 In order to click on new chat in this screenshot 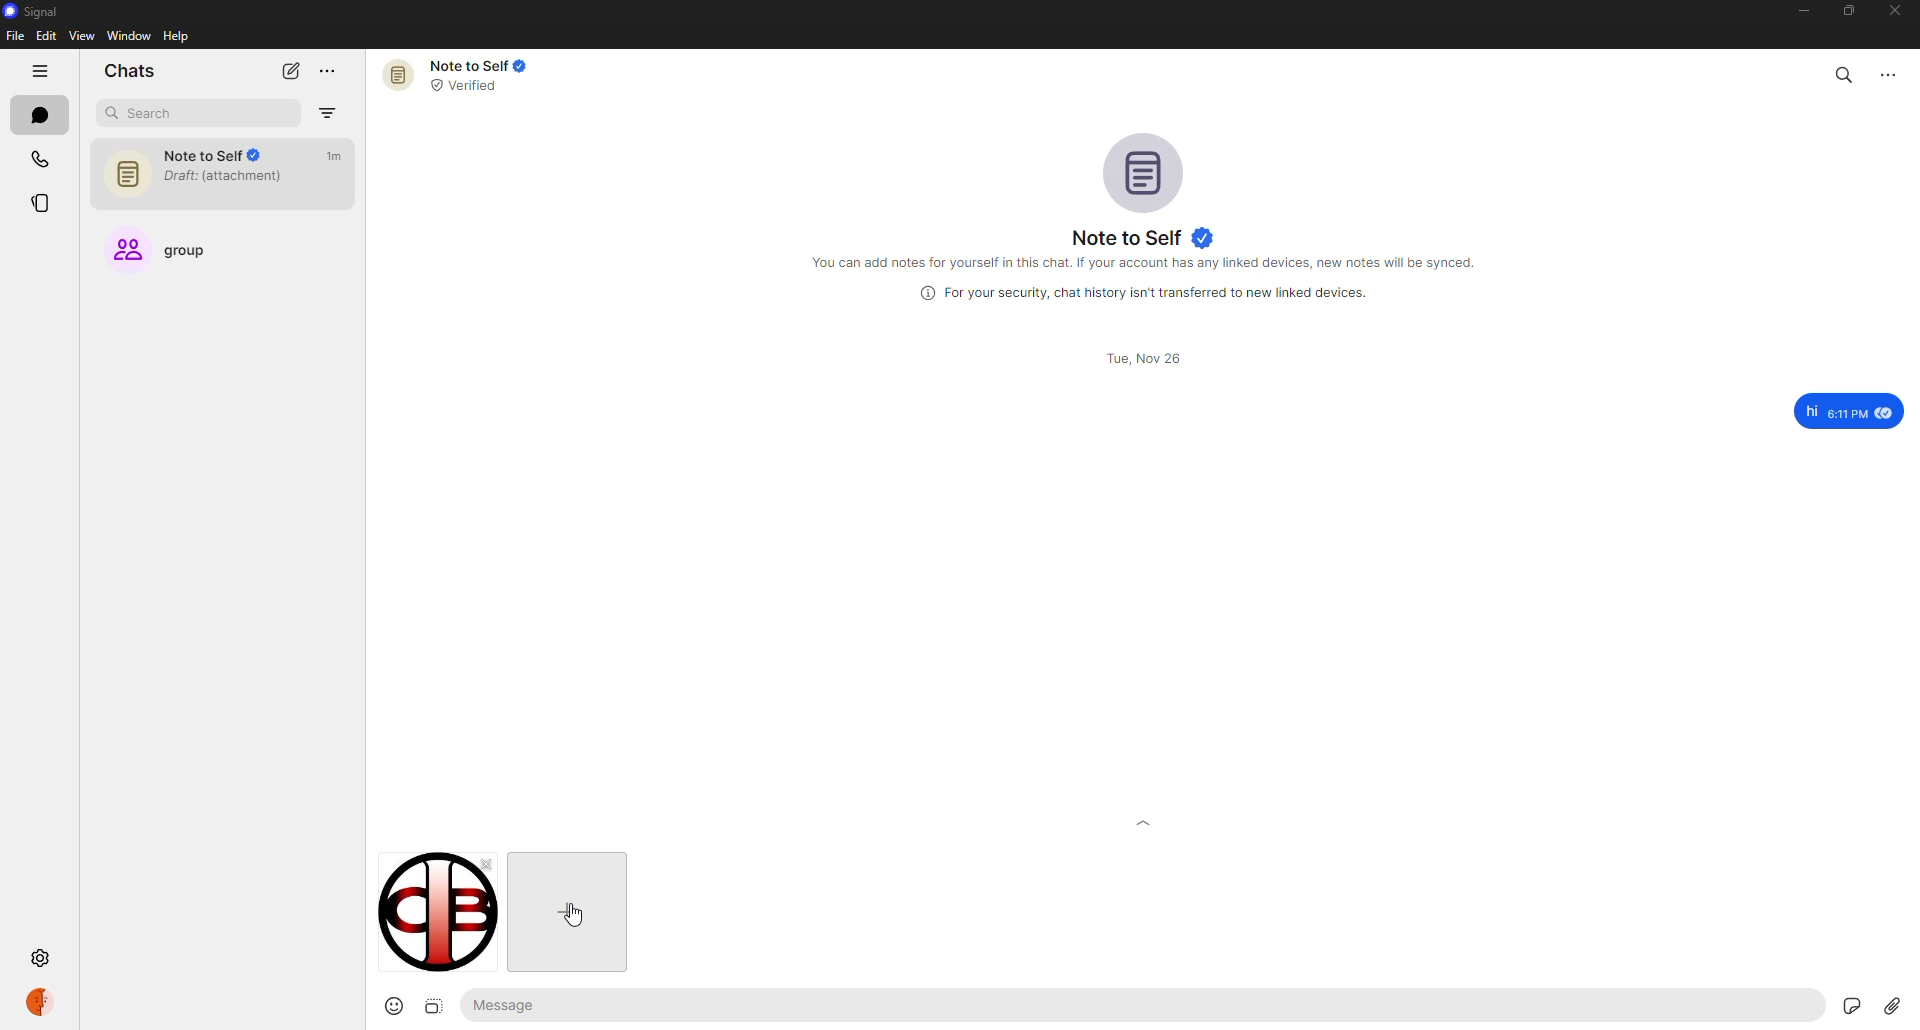, I will do `click(289, 71)`.